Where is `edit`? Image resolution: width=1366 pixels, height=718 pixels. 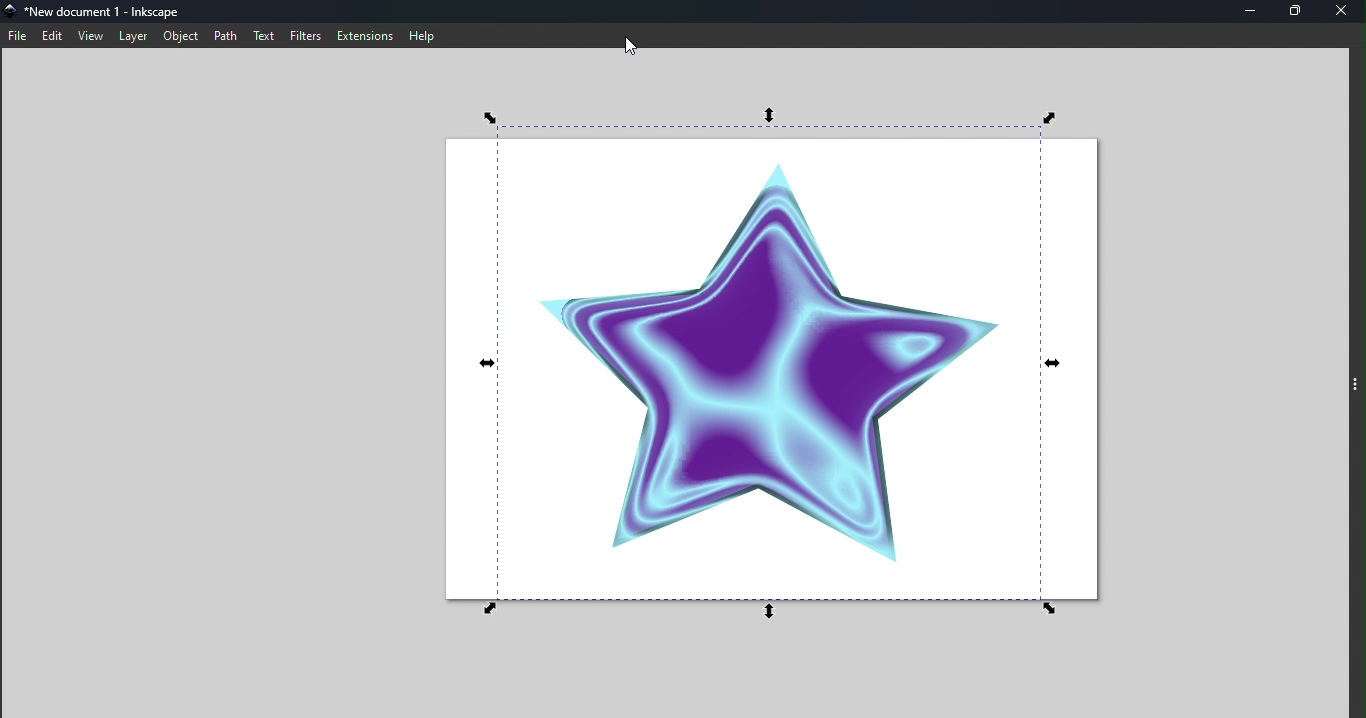 edit is located at coordinates (49, 35).